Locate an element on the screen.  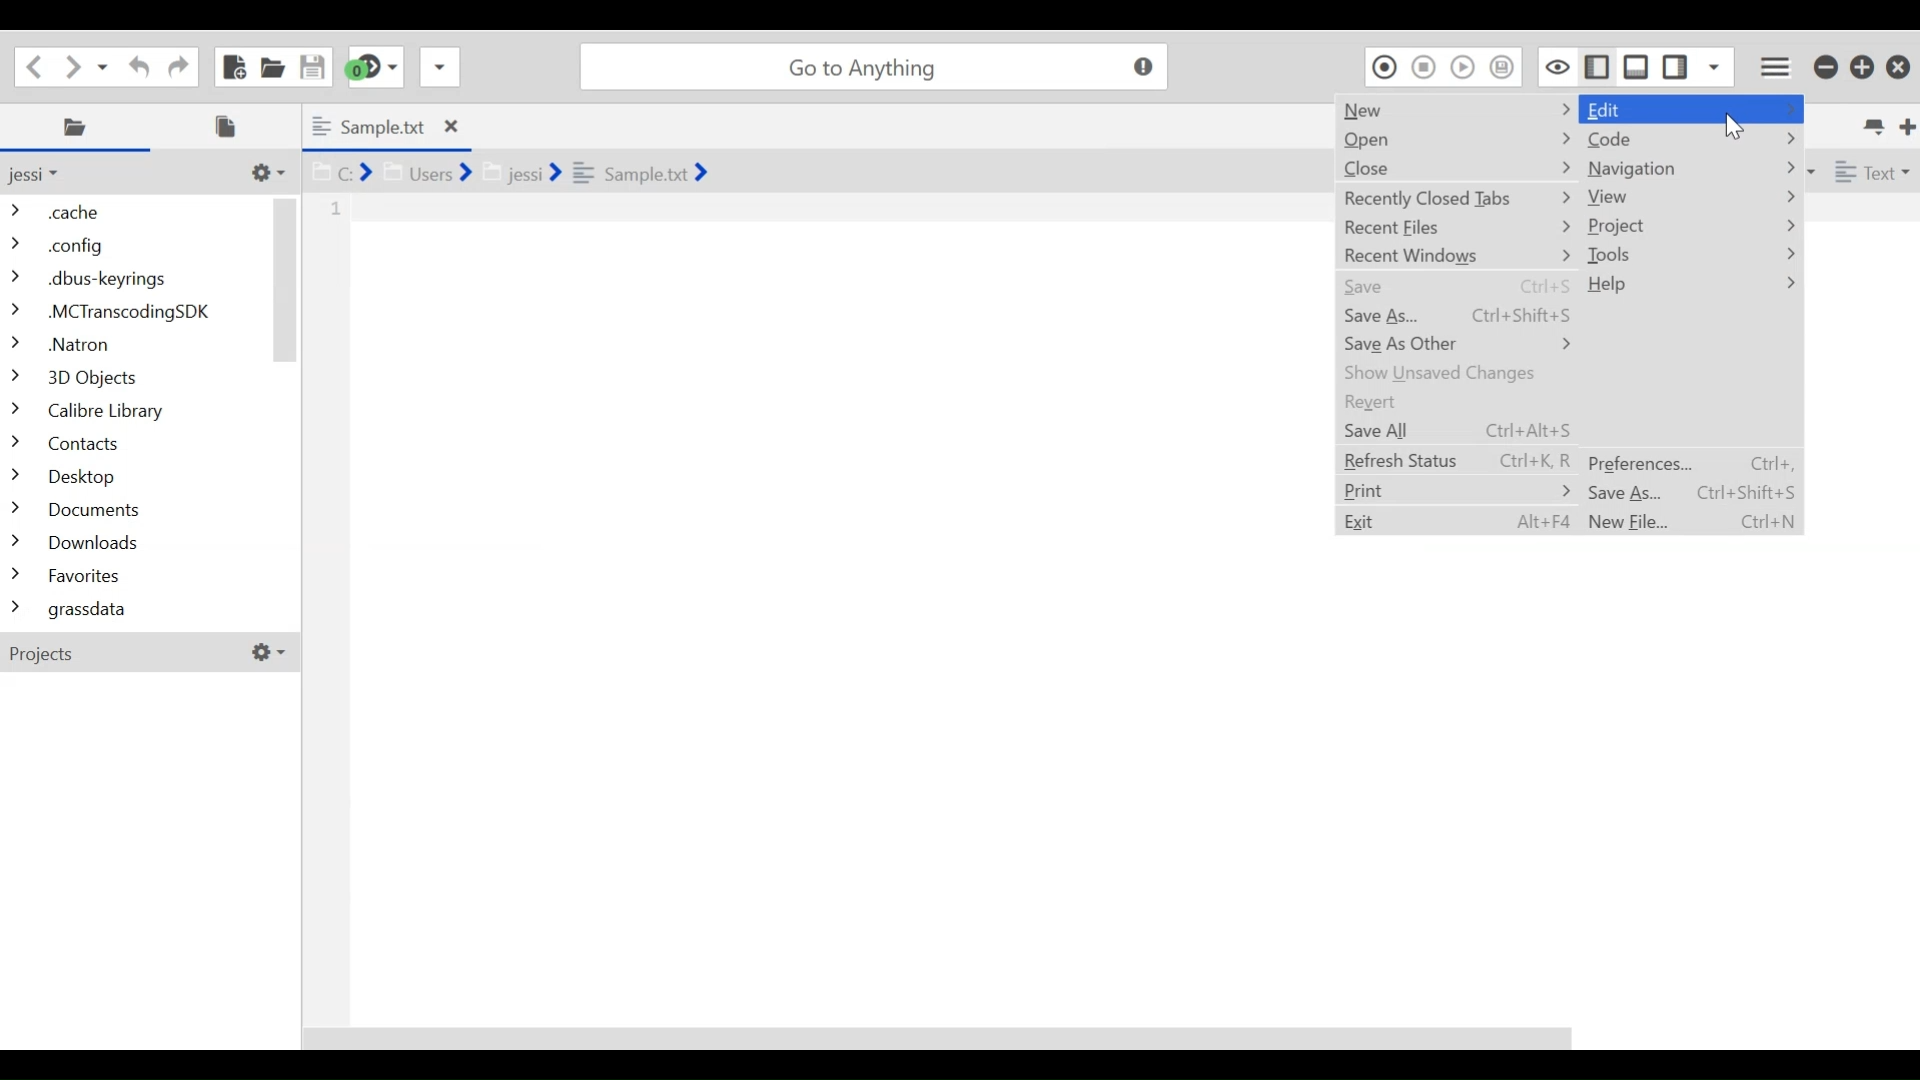
Save All is located at coordinates (1457, 431).